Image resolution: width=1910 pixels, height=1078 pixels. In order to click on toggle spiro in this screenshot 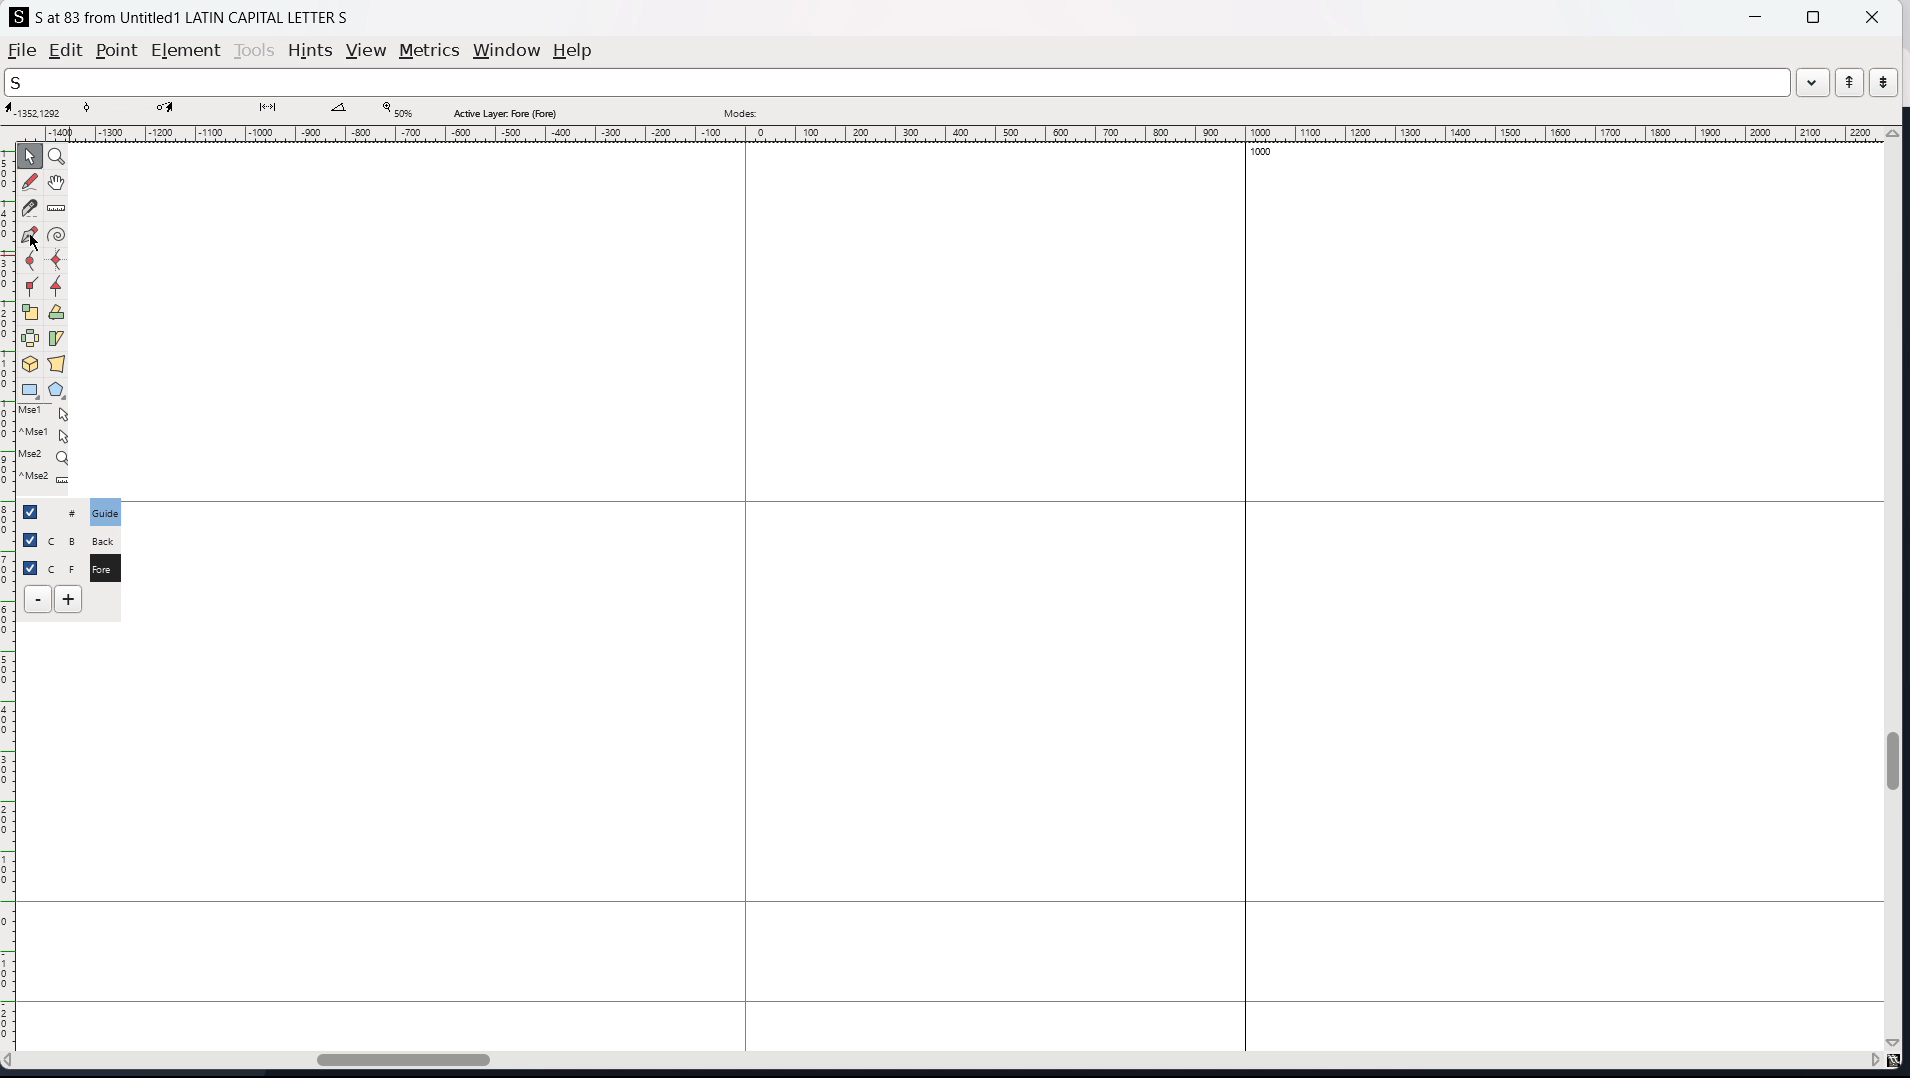, I will do `click(57, 234)`.